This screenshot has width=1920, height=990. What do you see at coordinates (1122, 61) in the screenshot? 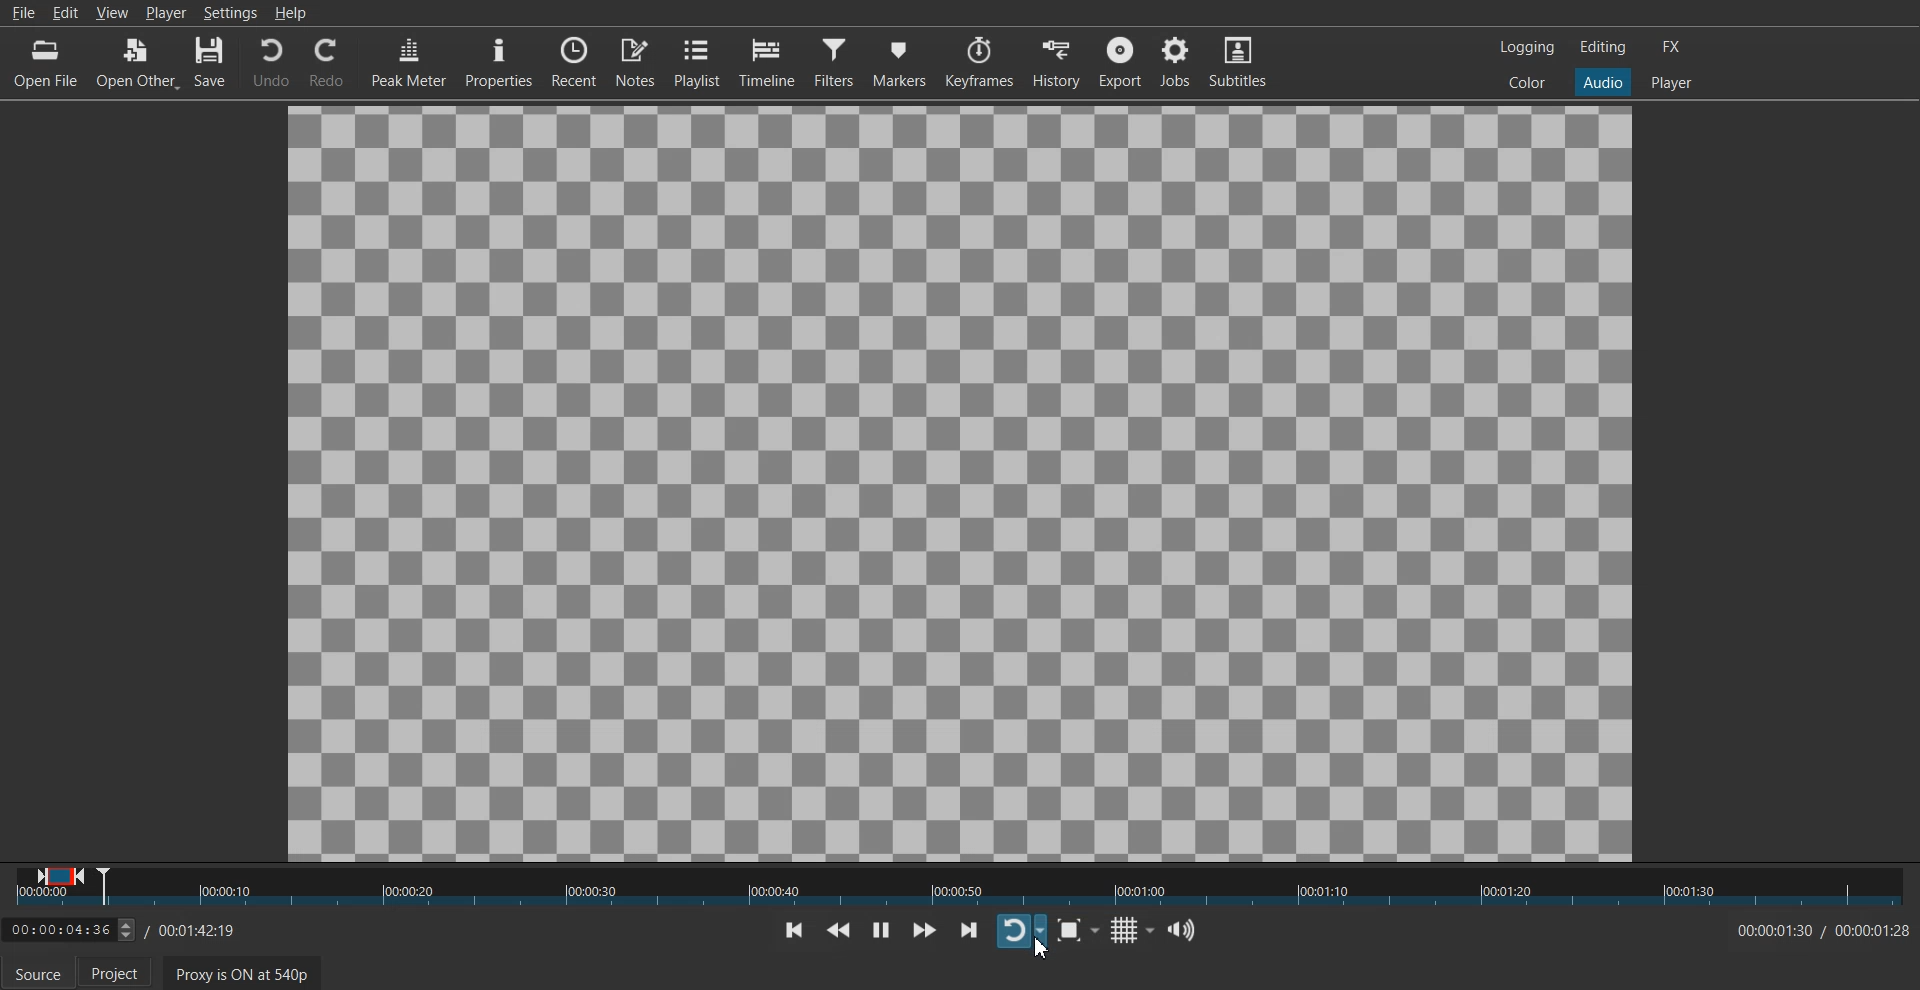
I see `Export` at bounding box center [1122, 61].